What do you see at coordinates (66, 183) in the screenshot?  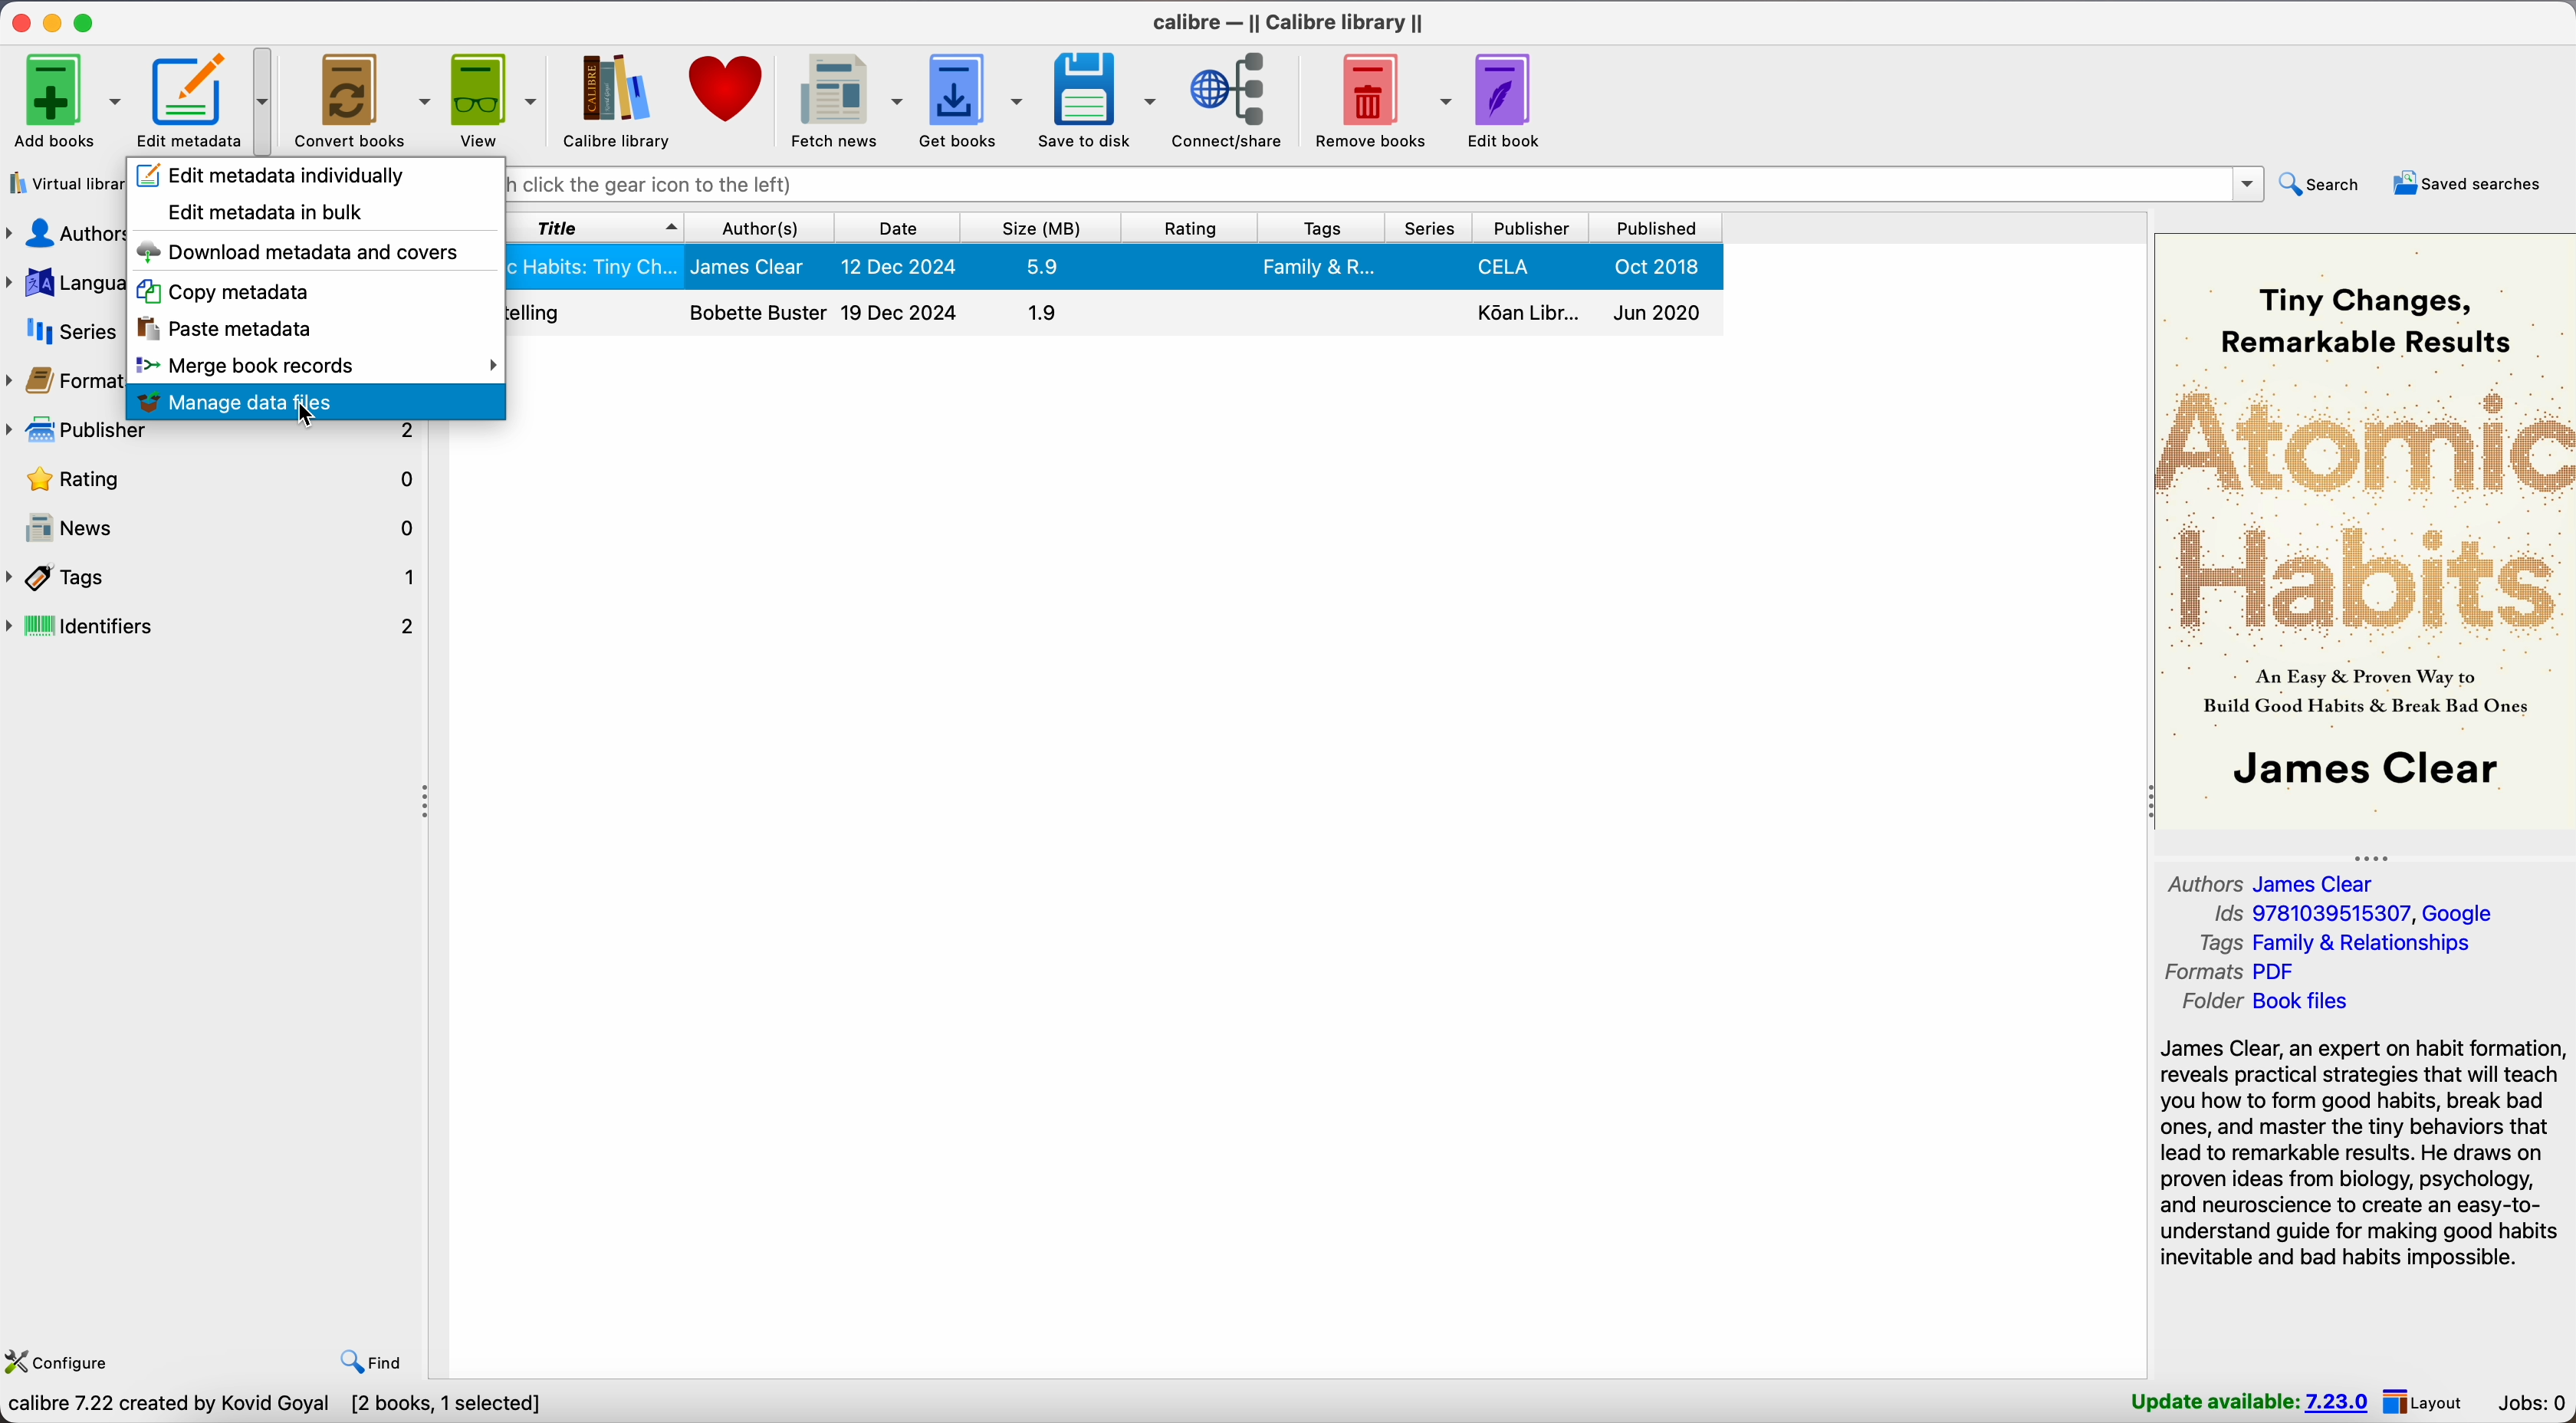 I see `virtual library` at bounding box center [66, 183].